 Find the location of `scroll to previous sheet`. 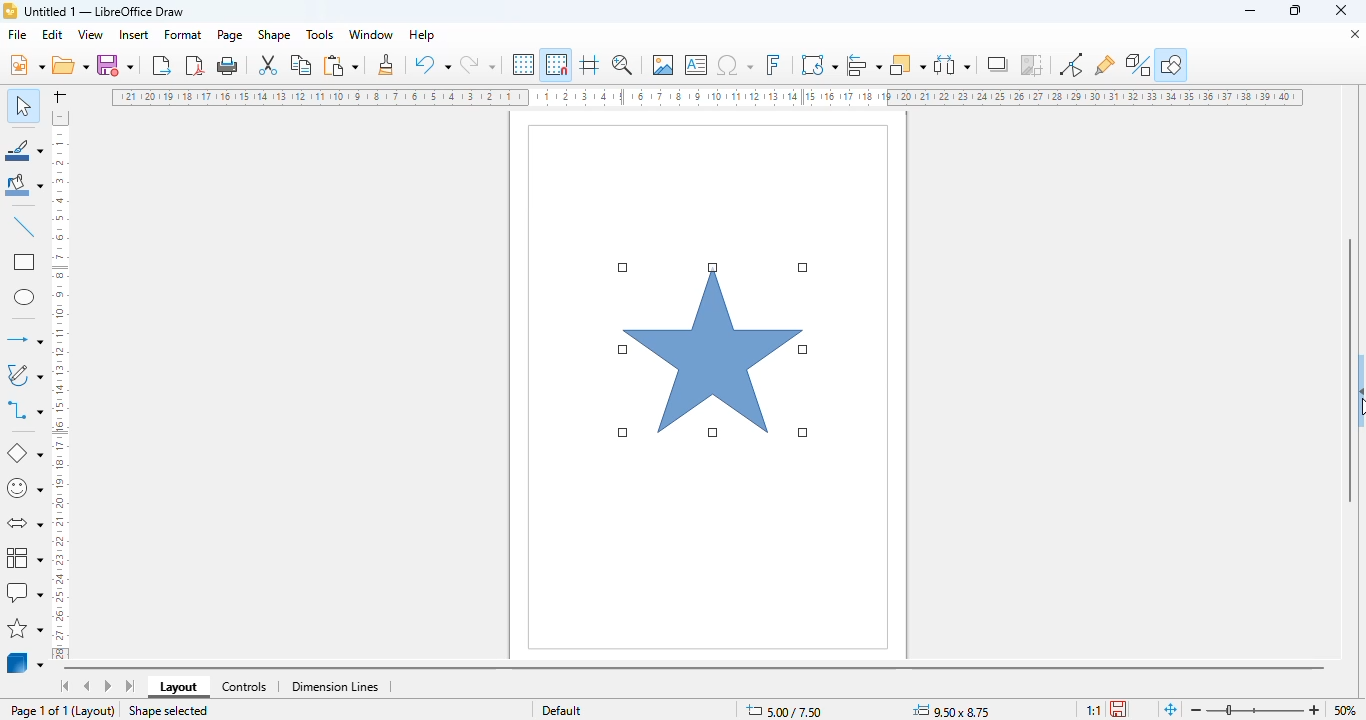

scroll to previous sheet is located at coordinates (87, 686).